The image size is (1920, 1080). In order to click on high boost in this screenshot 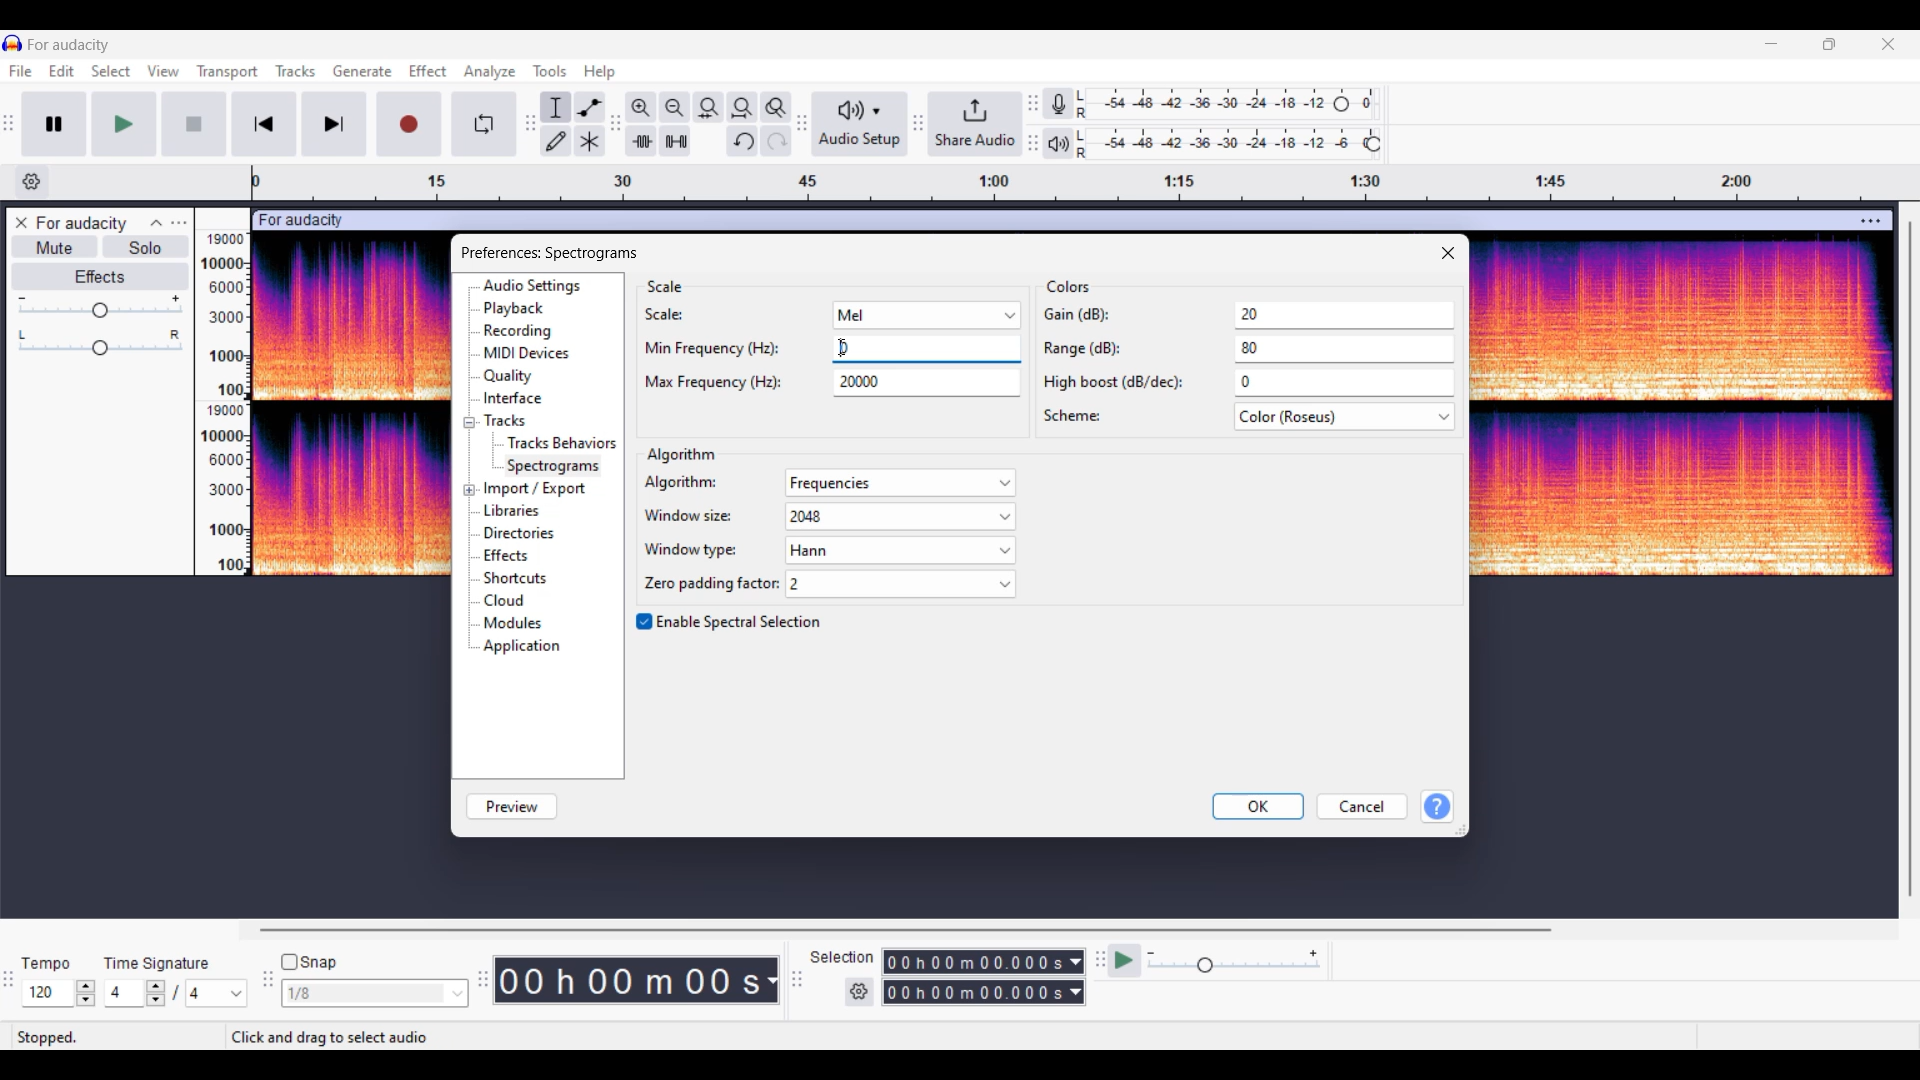, I will do `click(1246, 384)`.